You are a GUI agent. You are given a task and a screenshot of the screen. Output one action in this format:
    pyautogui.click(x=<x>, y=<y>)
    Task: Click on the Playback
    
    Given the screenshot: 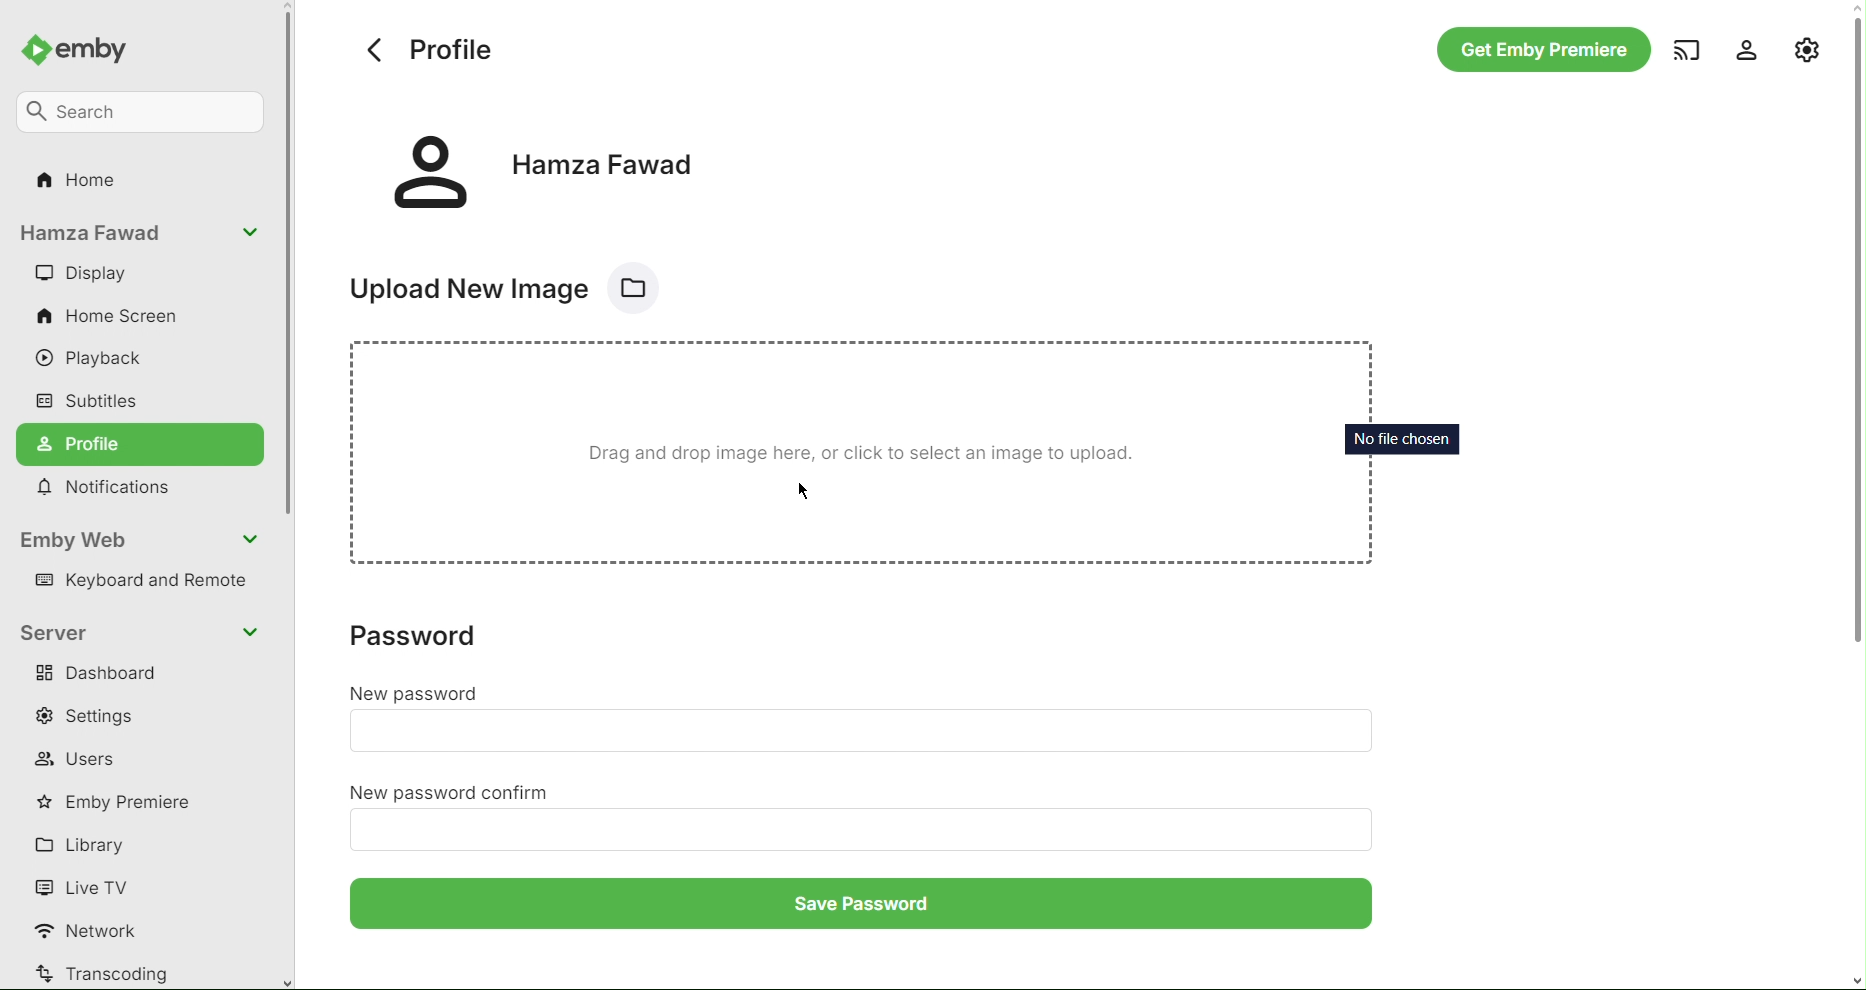 What is the action you would take?
    pyautogui.click(x=100, y=360)
    